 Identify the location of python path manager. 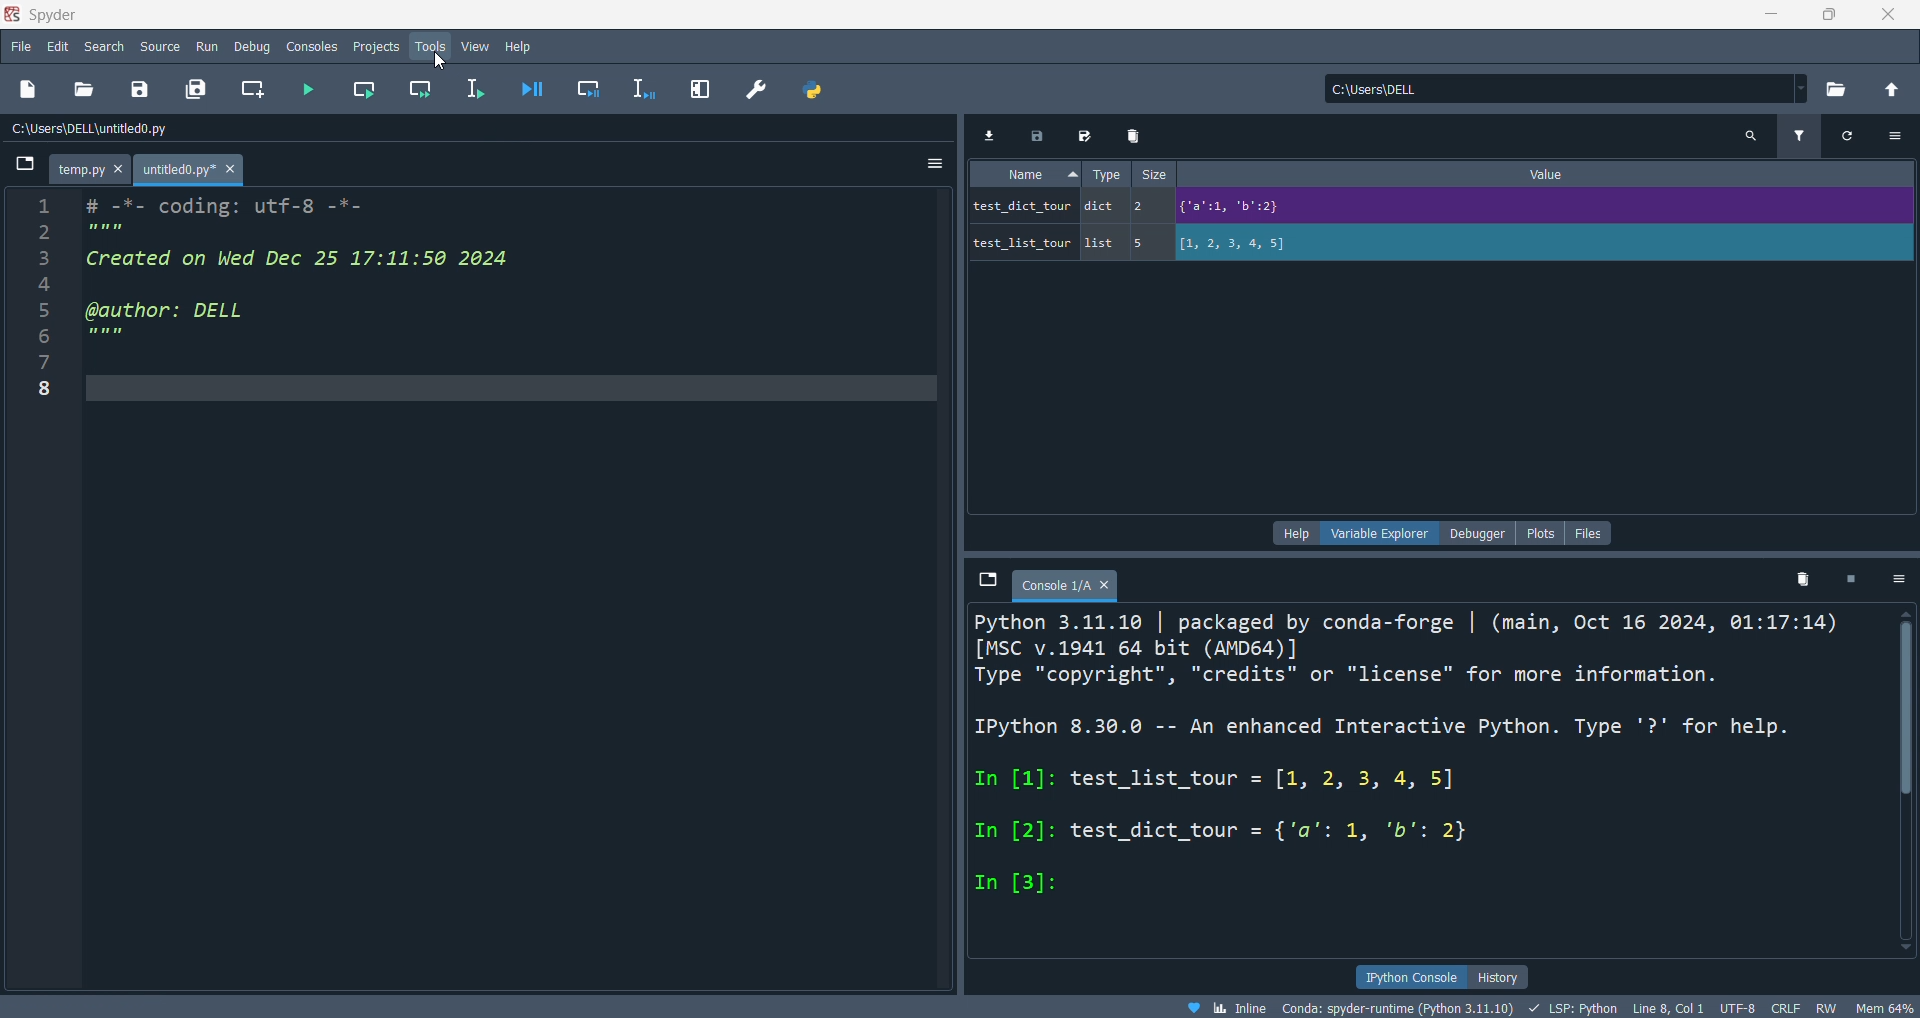
(815, 91).